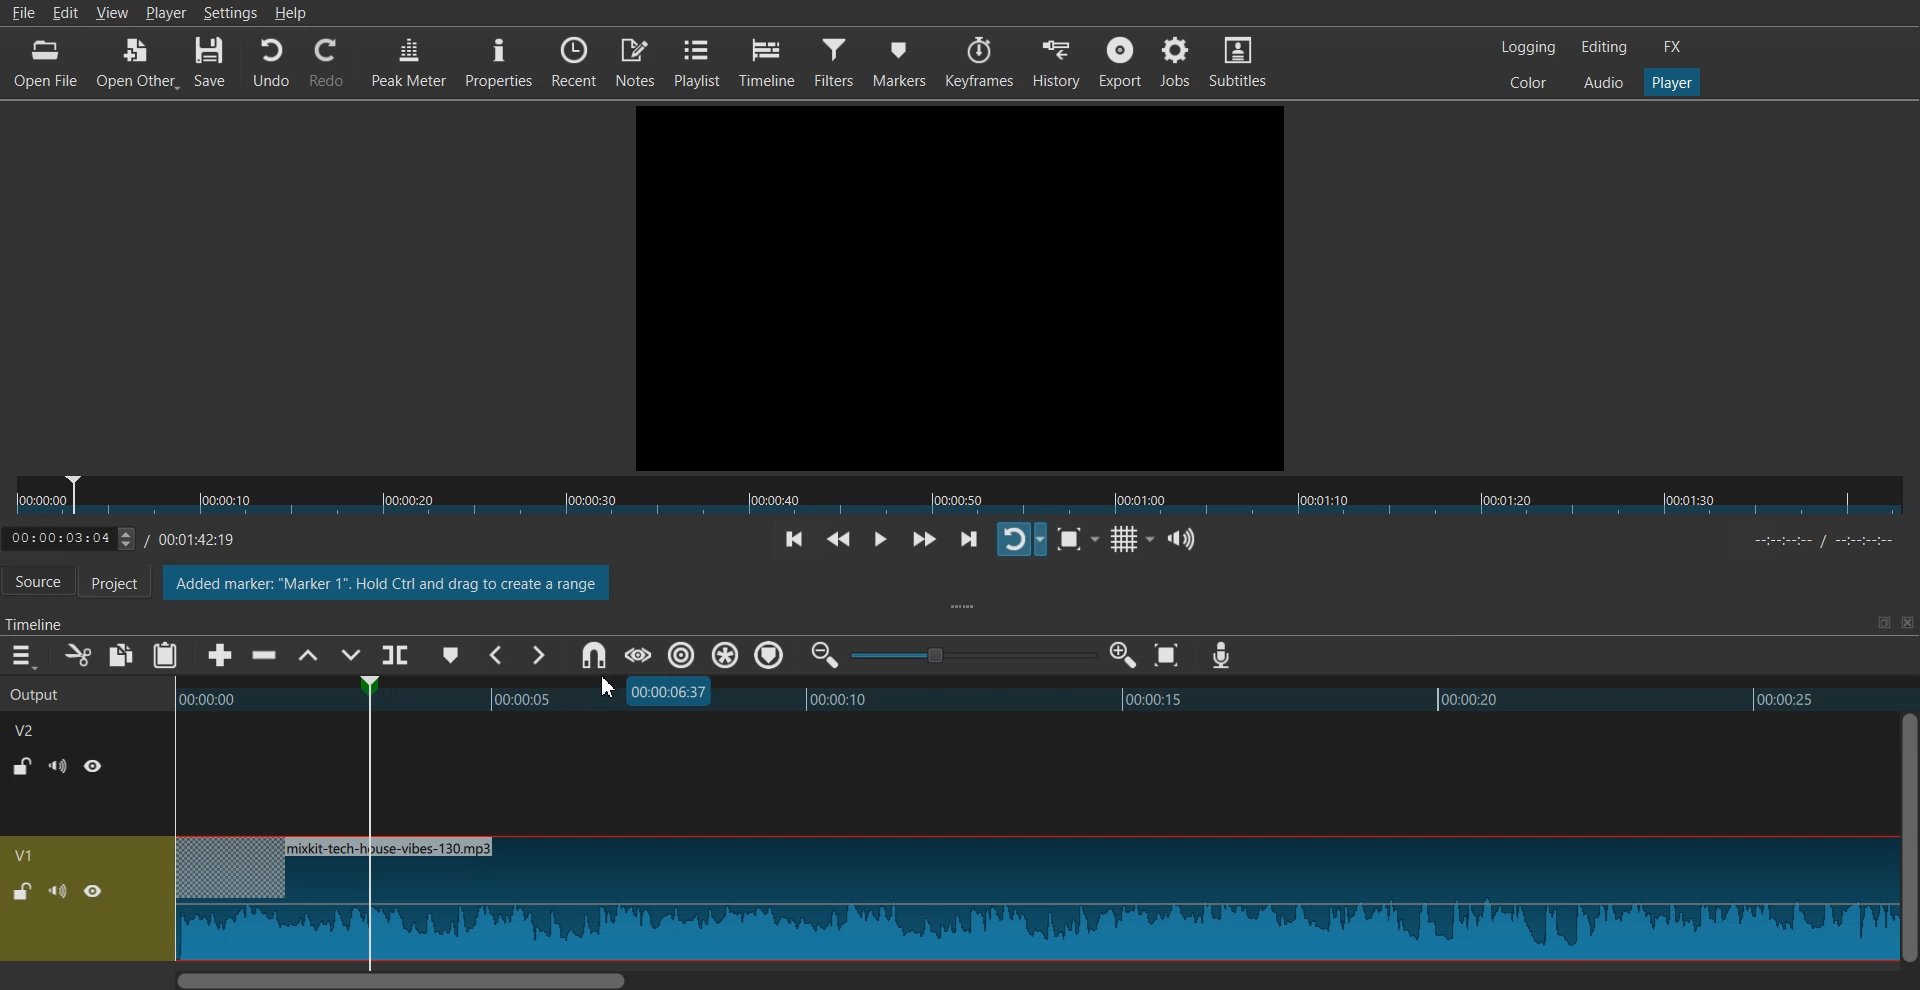 This screenshot has width=1920, height=990. Describe the element at coordinates (230, 12) in the screenshot. I see `Settings` at that location.